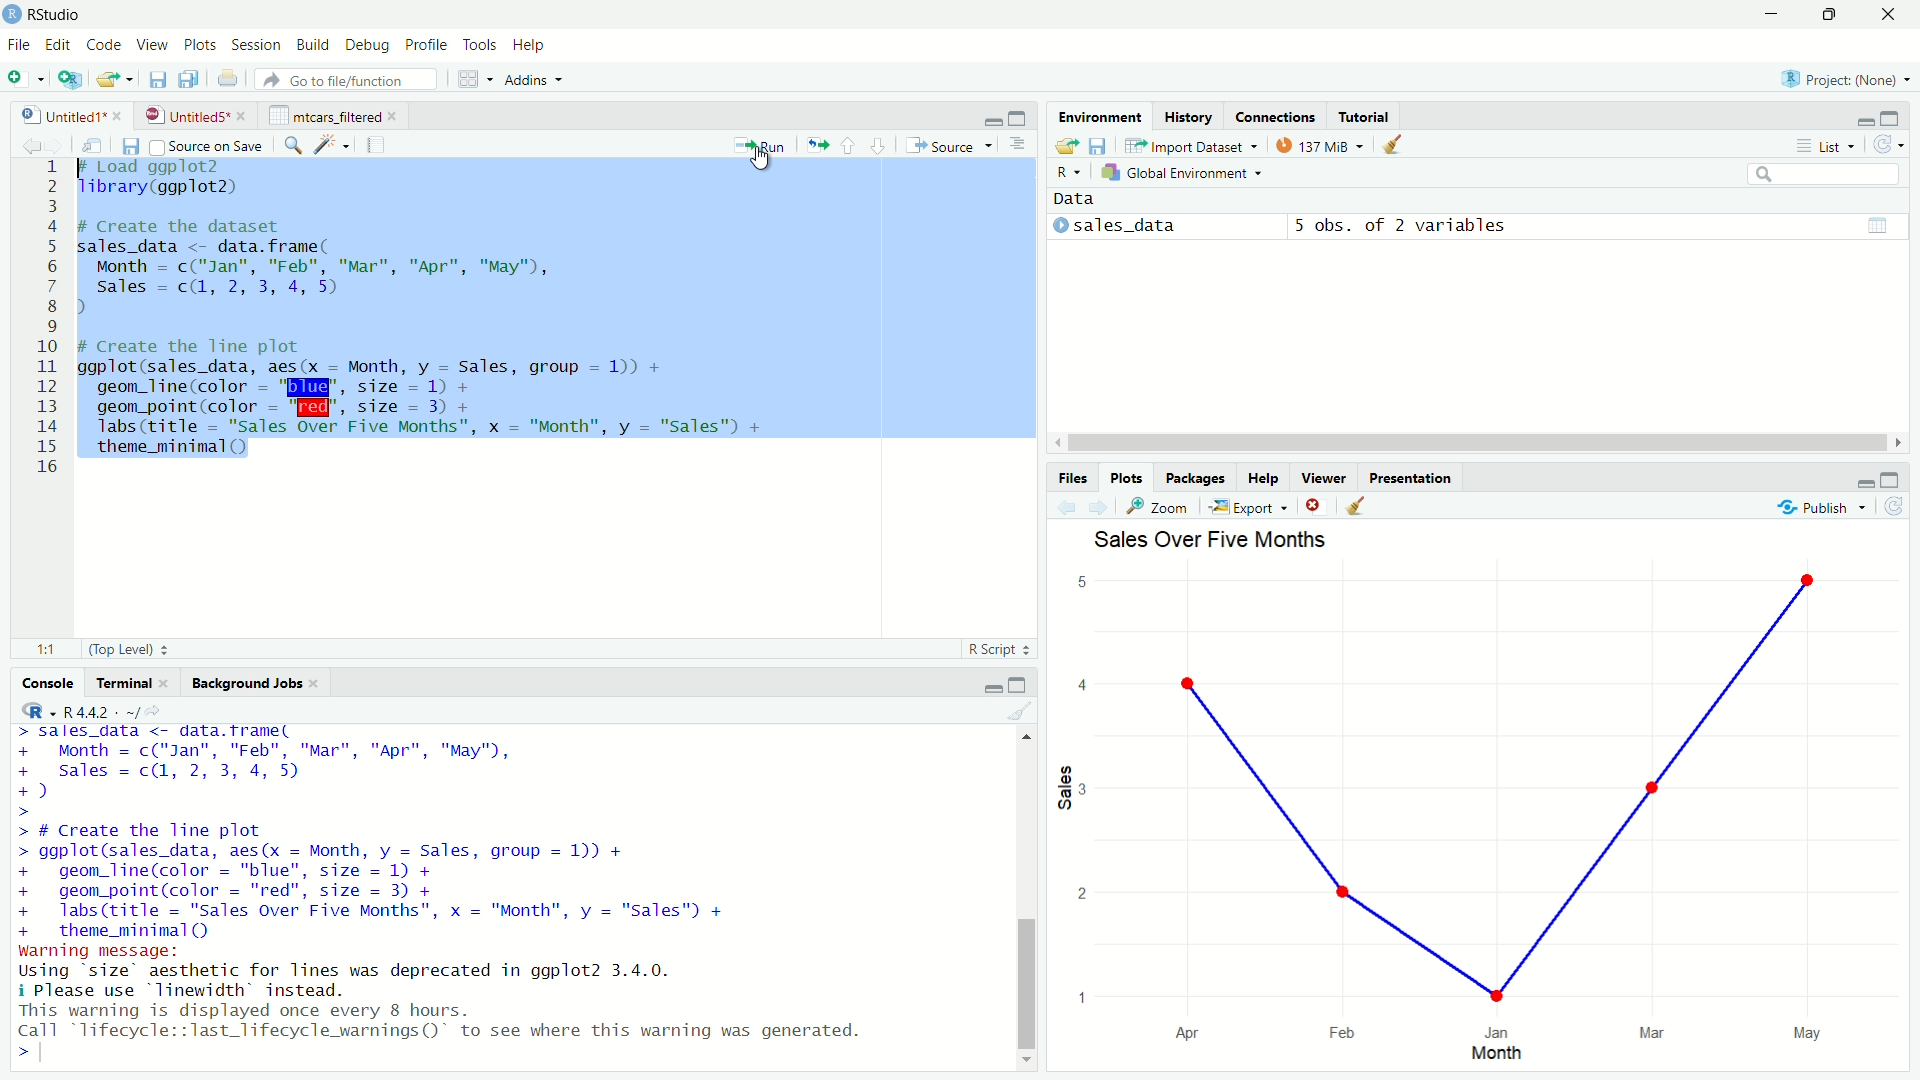 This screenshot has height=1080, width=1920. I want to click on create a project, so click(70, 79).